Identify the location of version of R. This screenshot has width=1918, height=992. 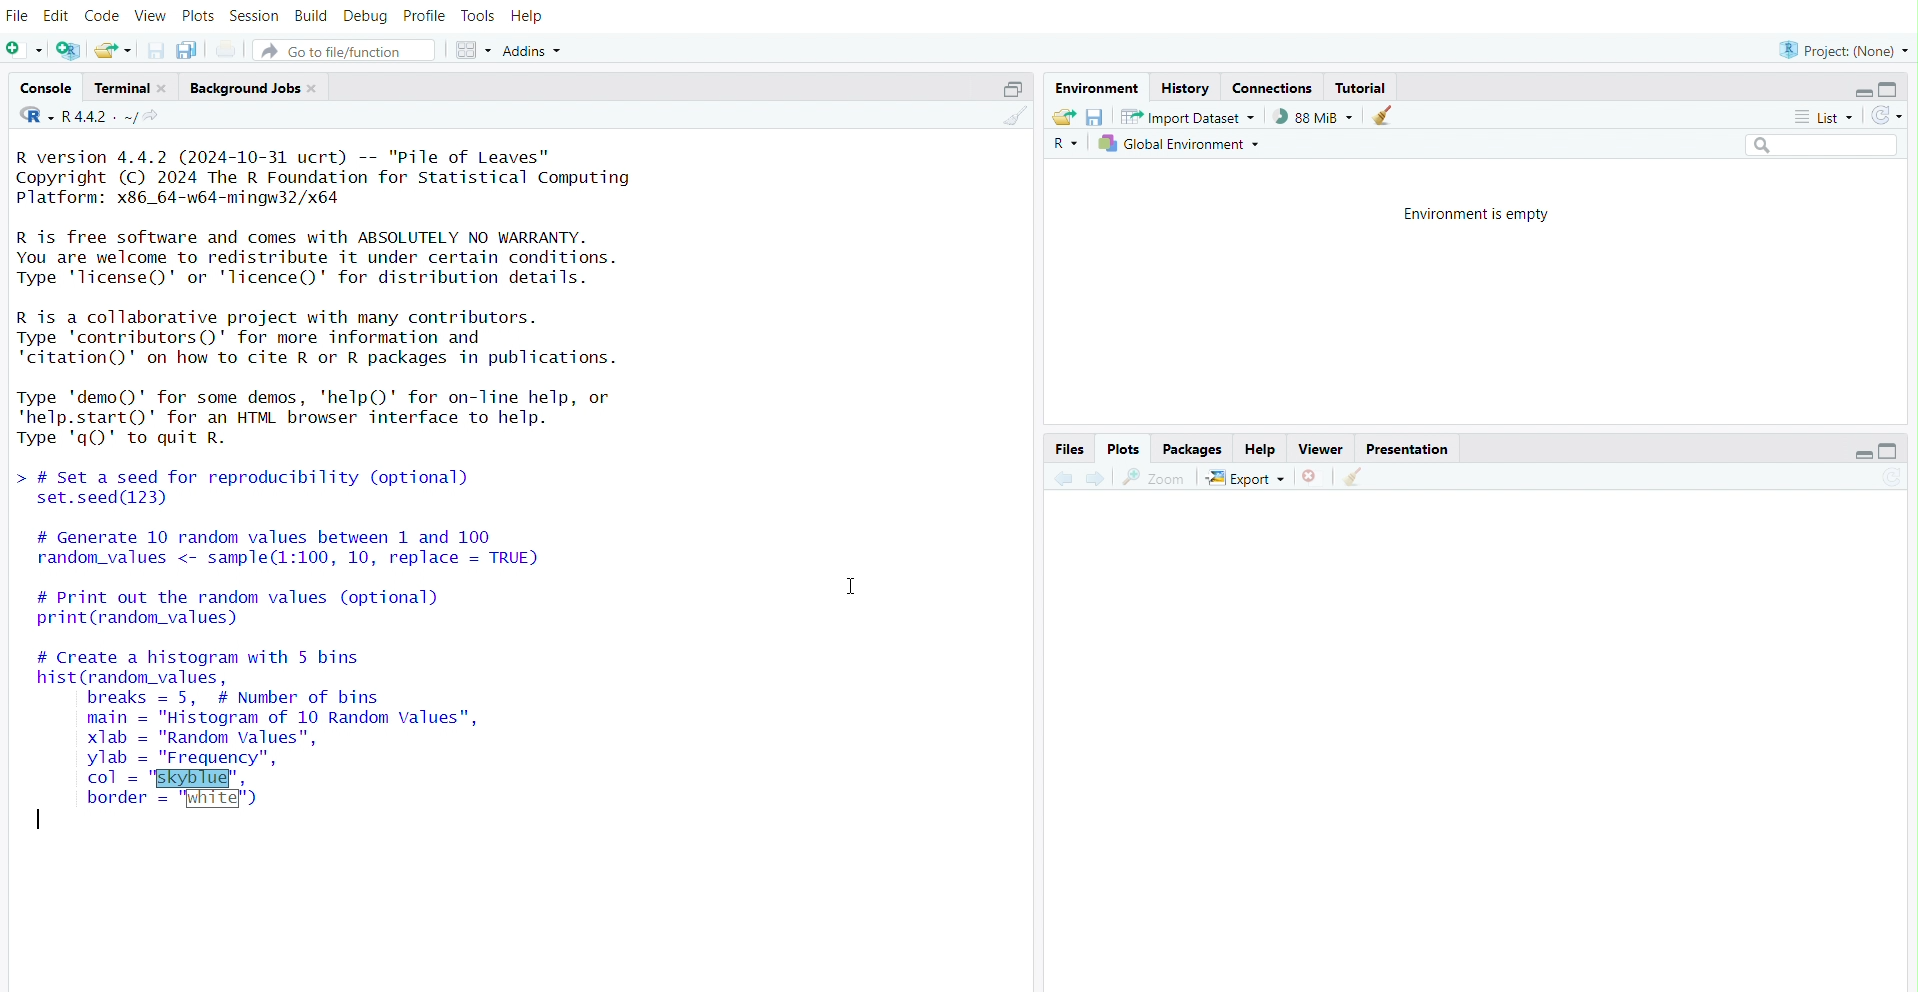
(366, 175).